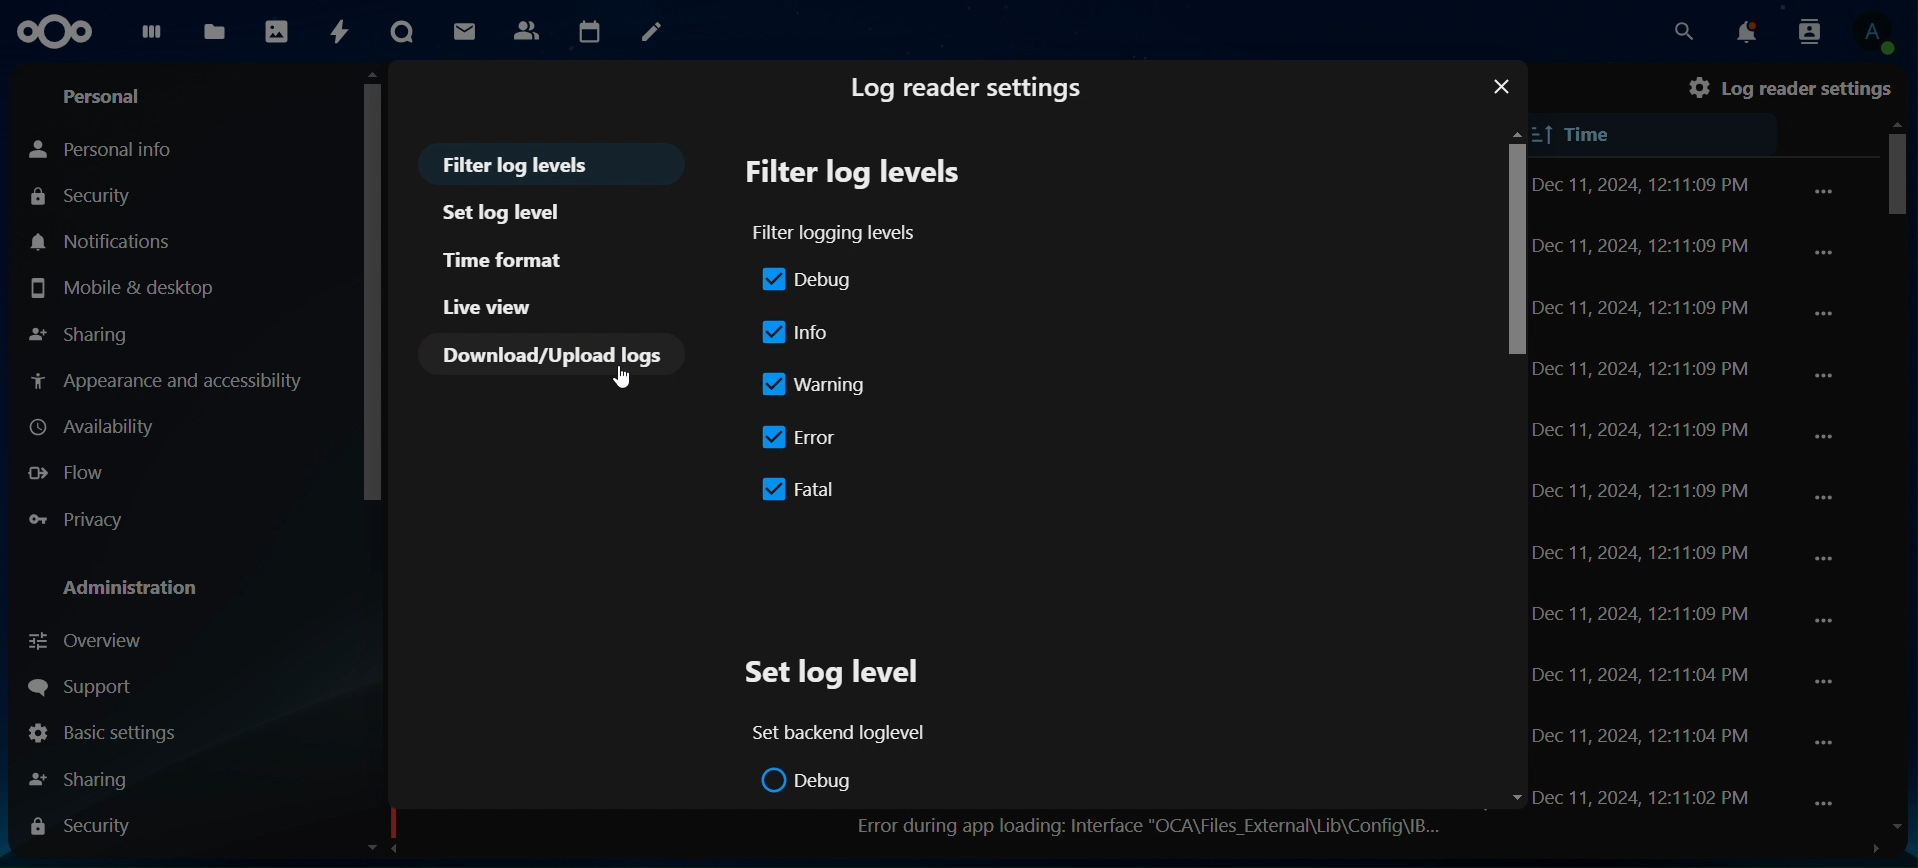 The height and width of the screenshot is (868, 1918). I want to click on log reader settings, so click(1790, 87).